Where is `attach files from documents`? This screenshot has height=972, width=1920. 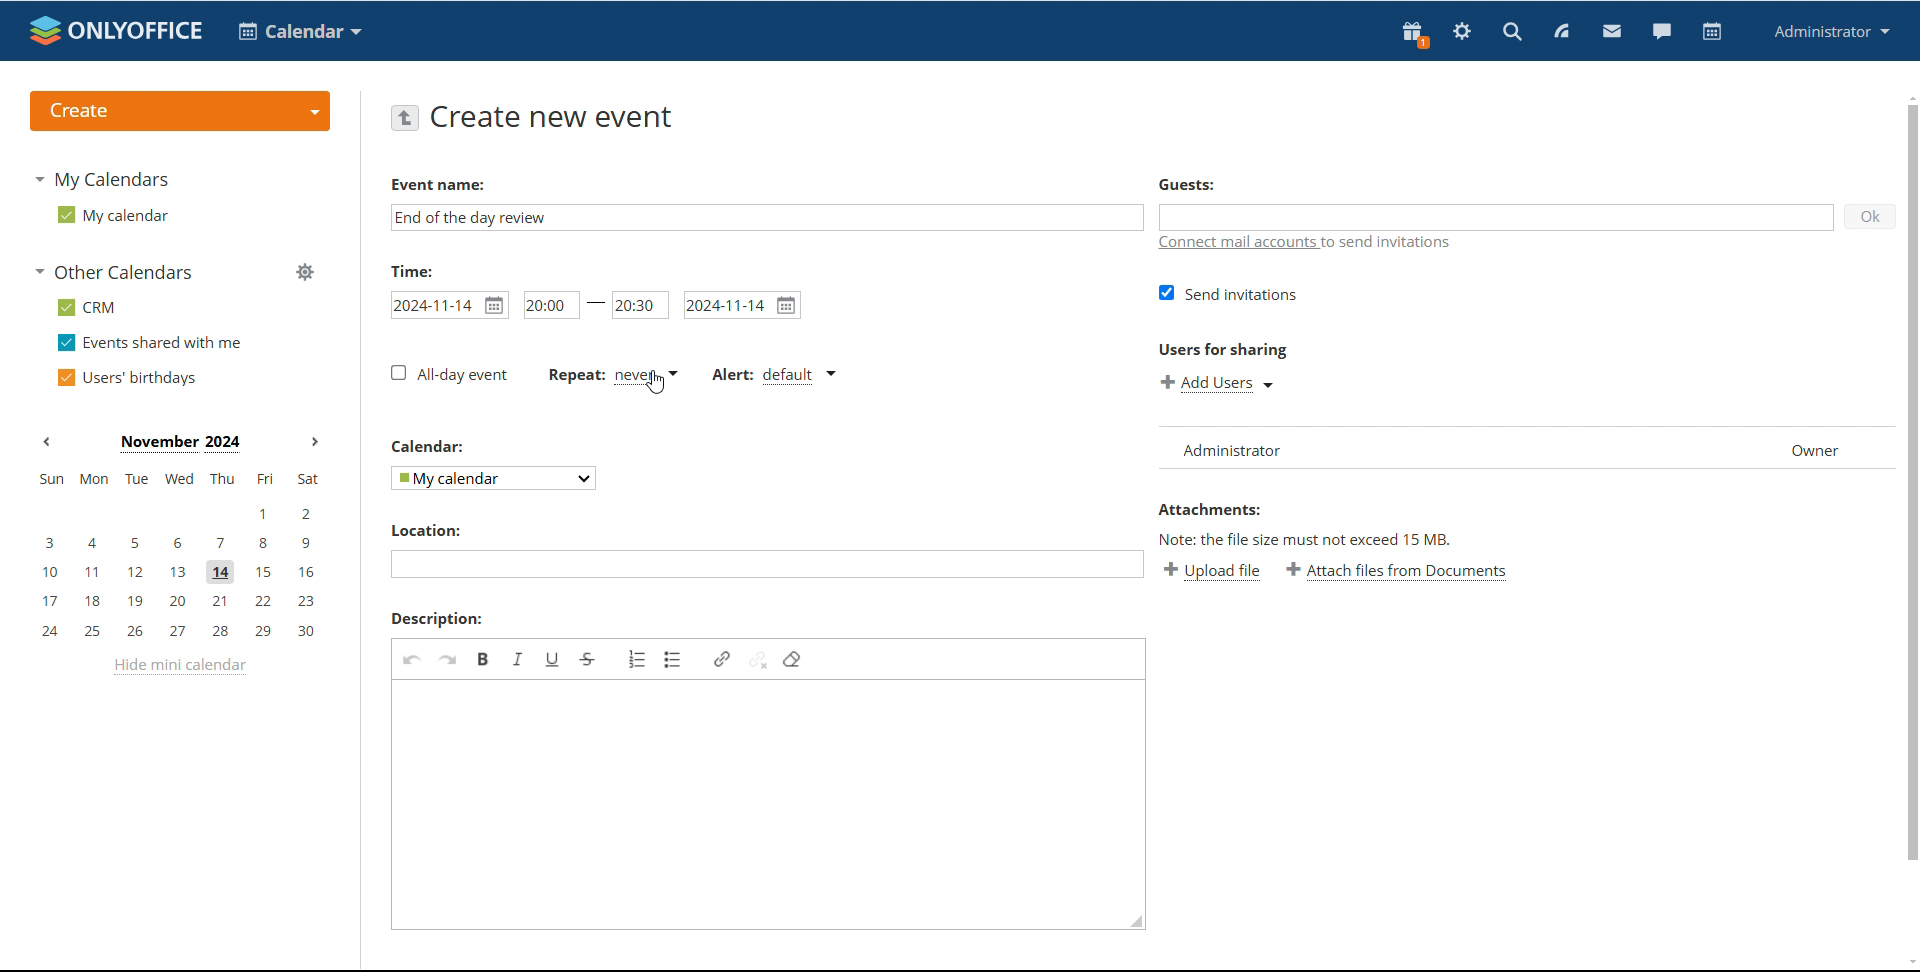 attach files from documents is located at coordinates (1398, 571).